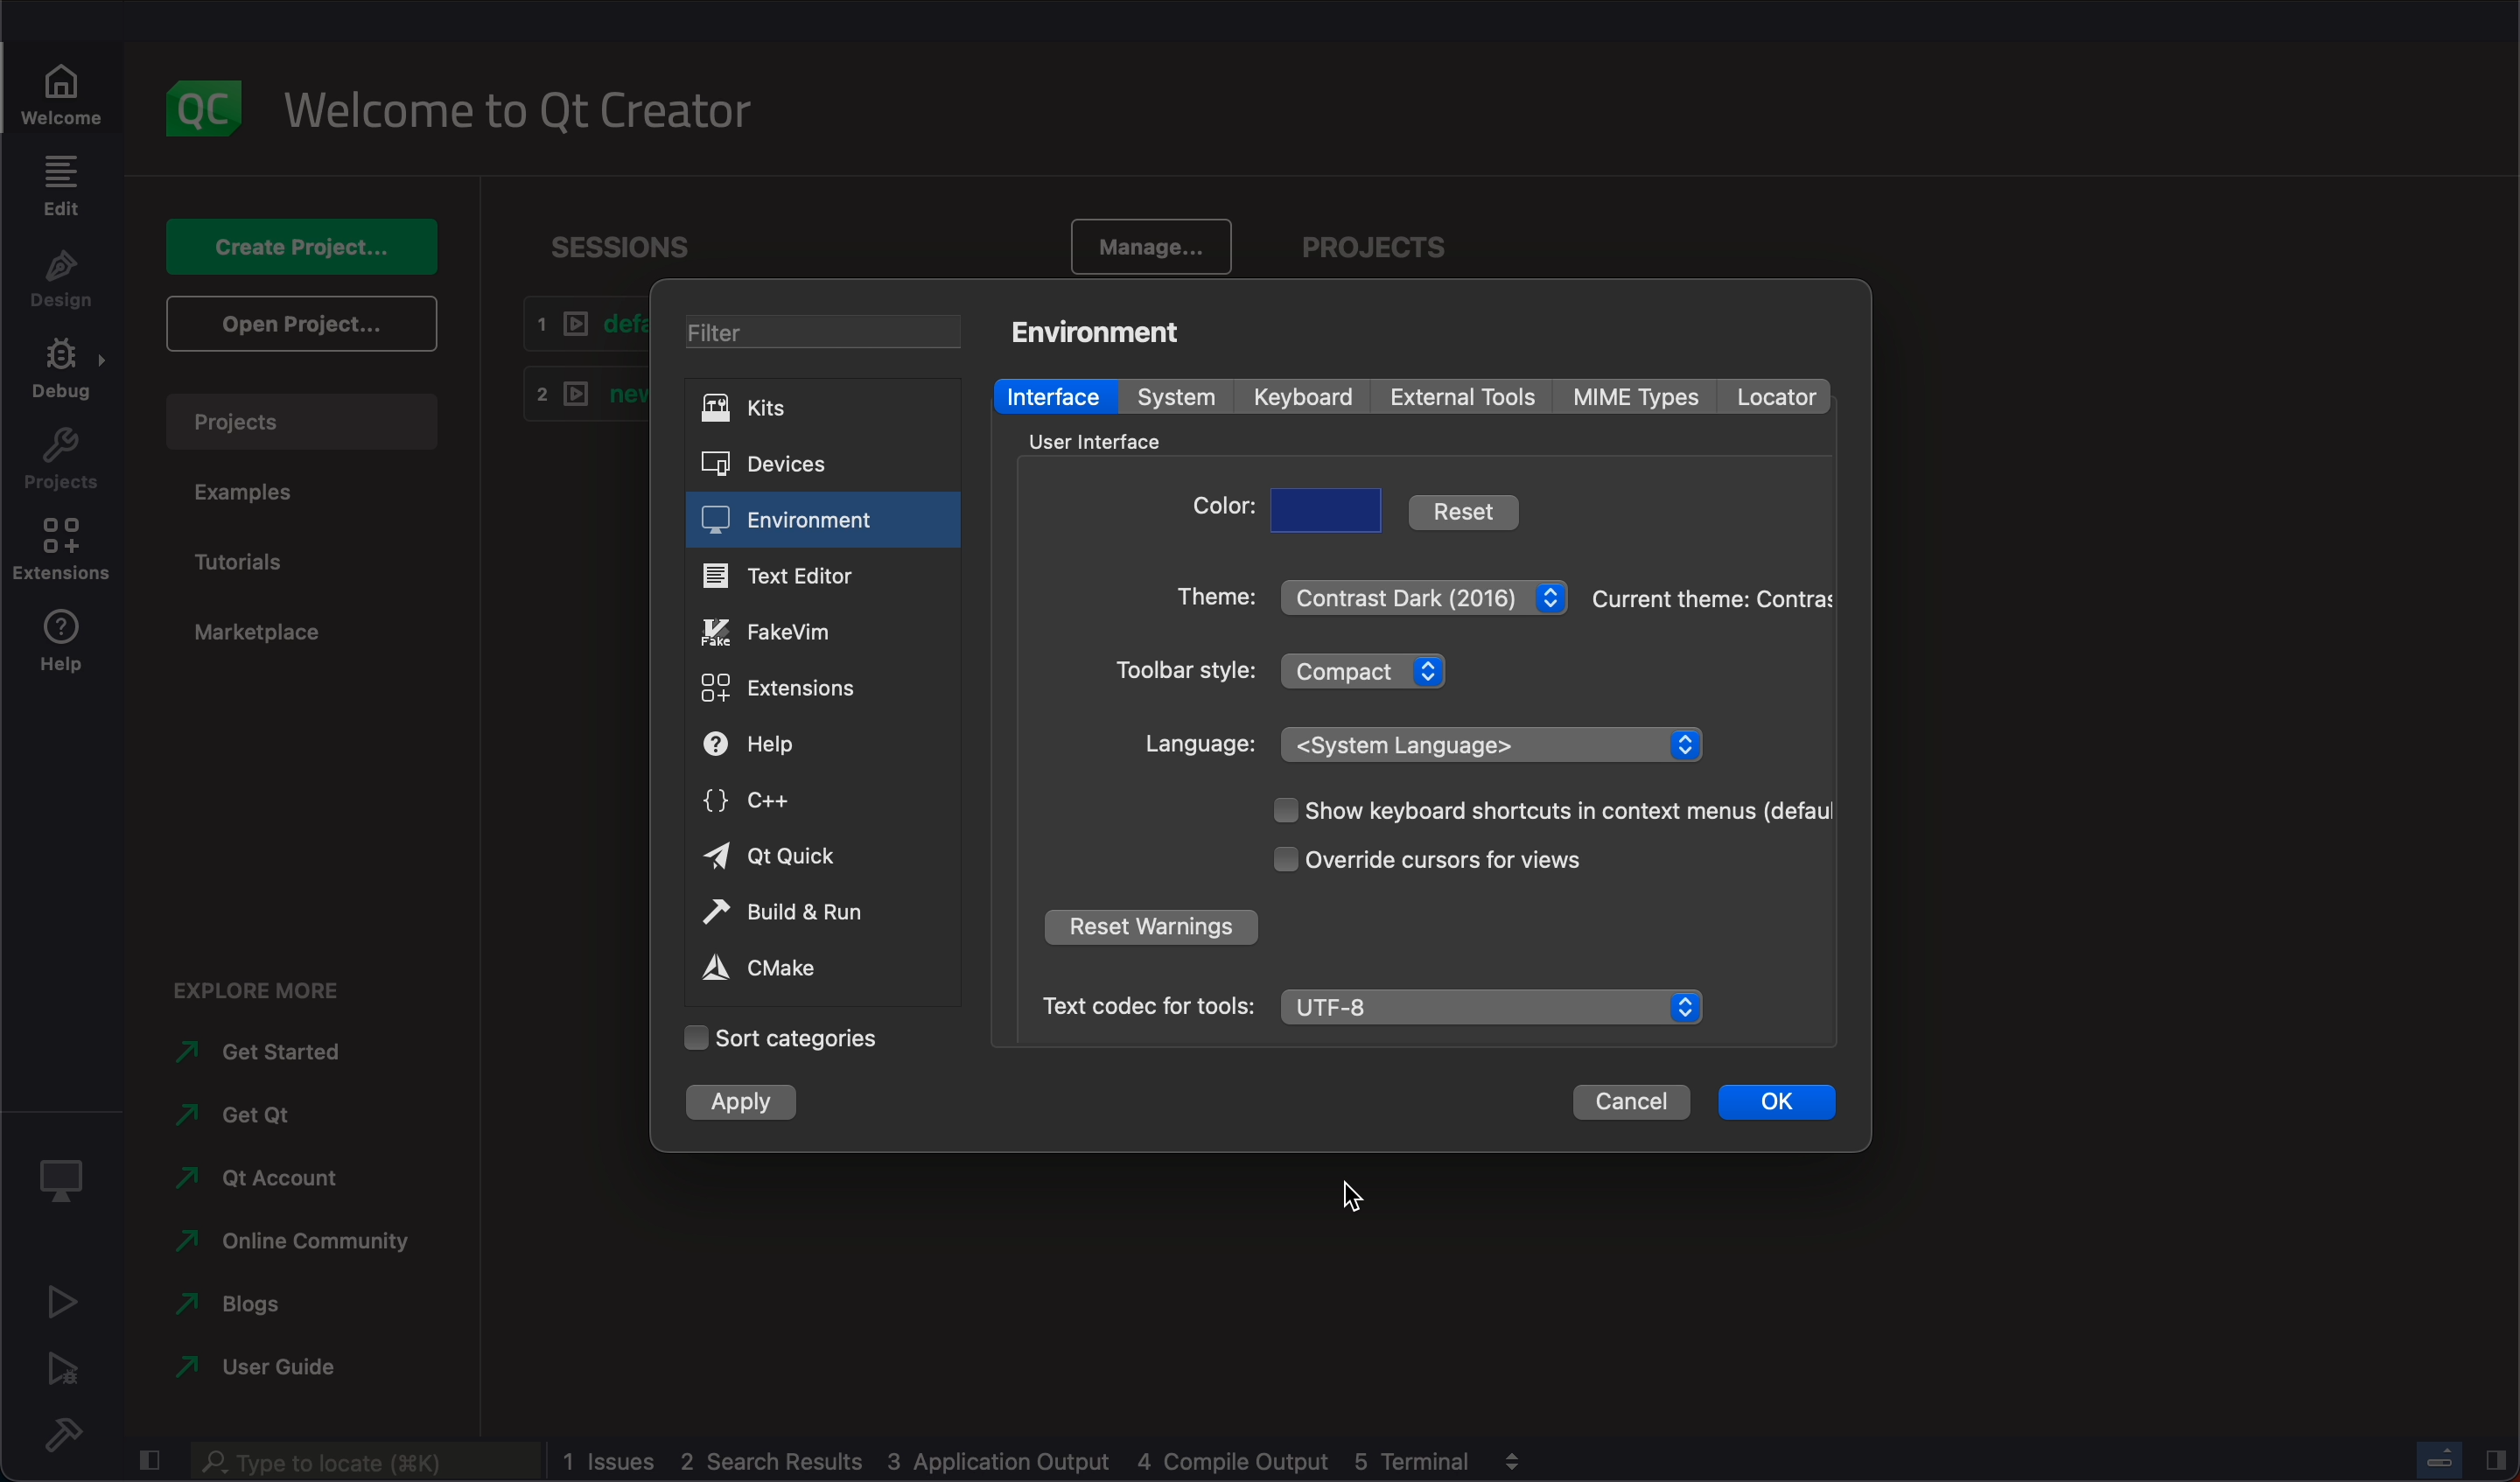  What do you see at coordinates (2440, 1459) in the screenshot?
I see `Progress bar` at bounding box center [2440, 1459].